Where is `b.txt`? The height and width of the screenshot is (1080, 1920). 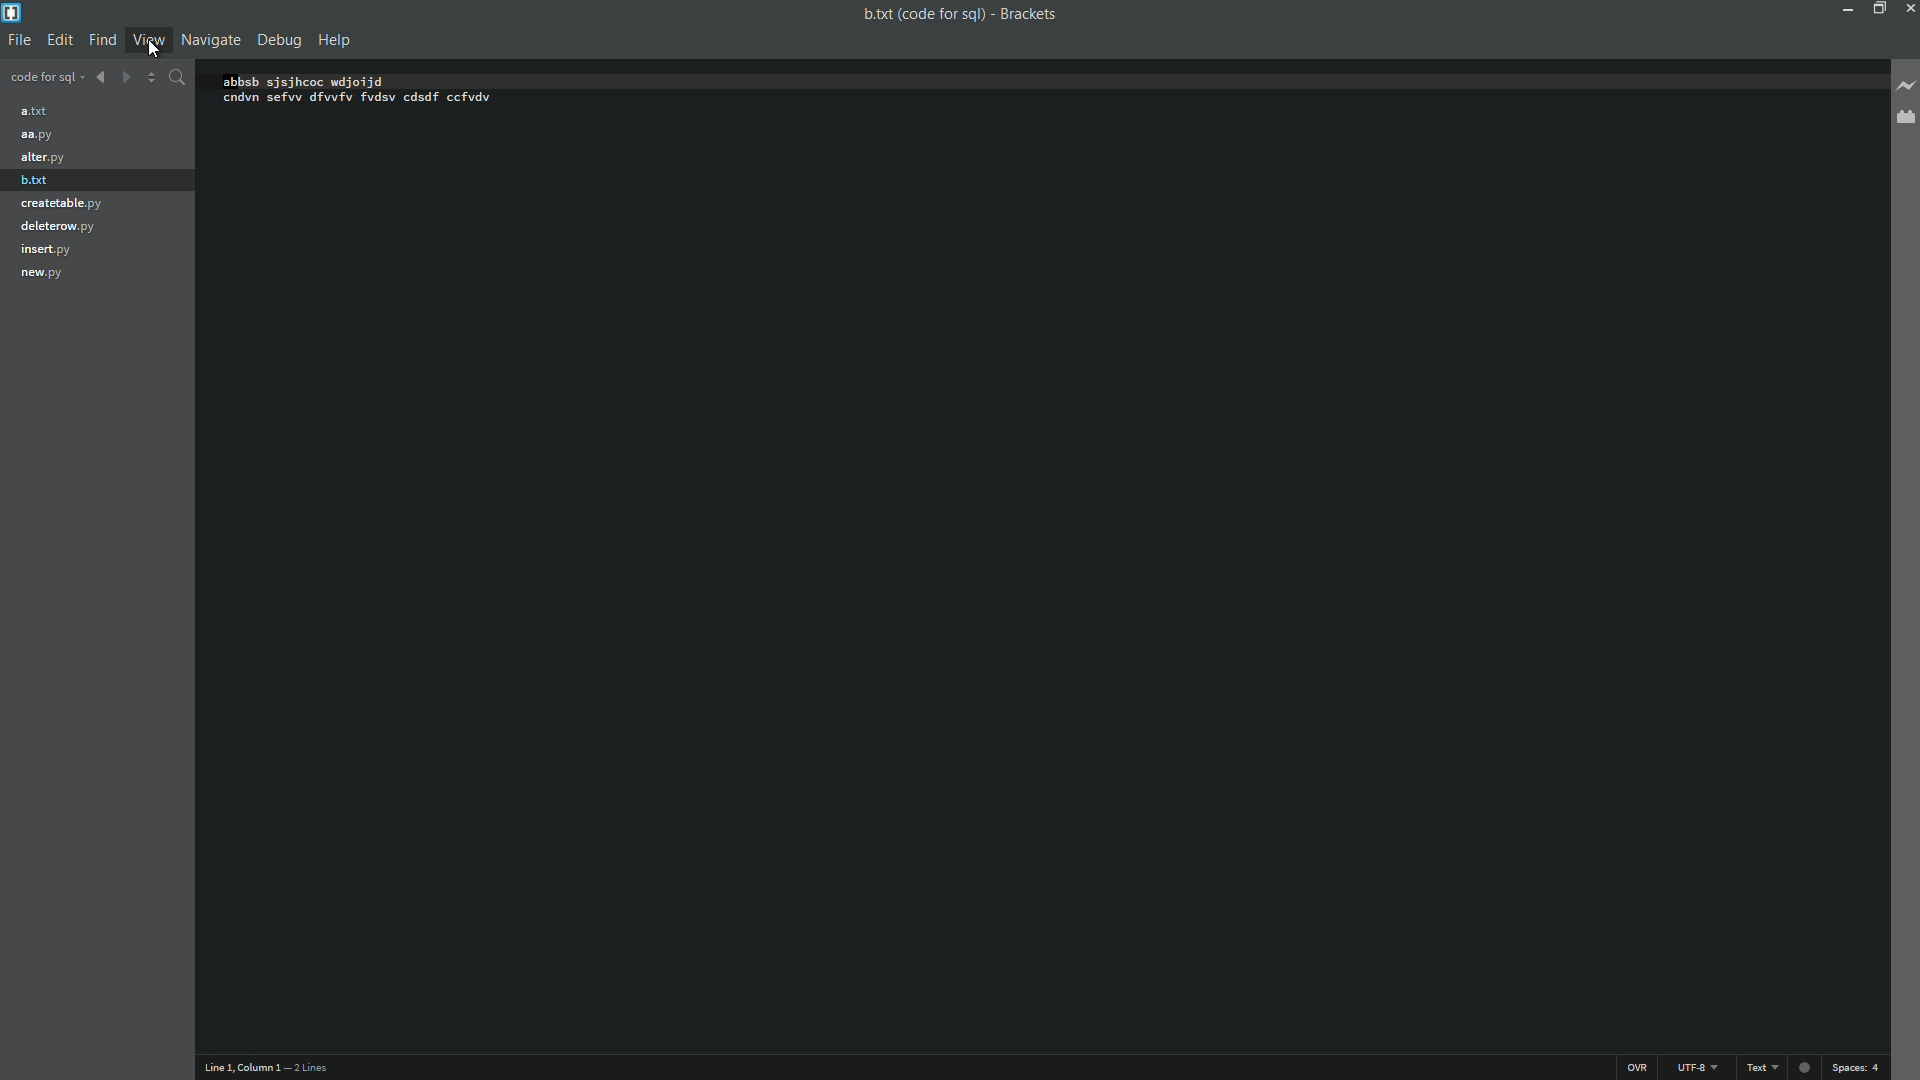
b.txt is located at coordinates (37, 179).